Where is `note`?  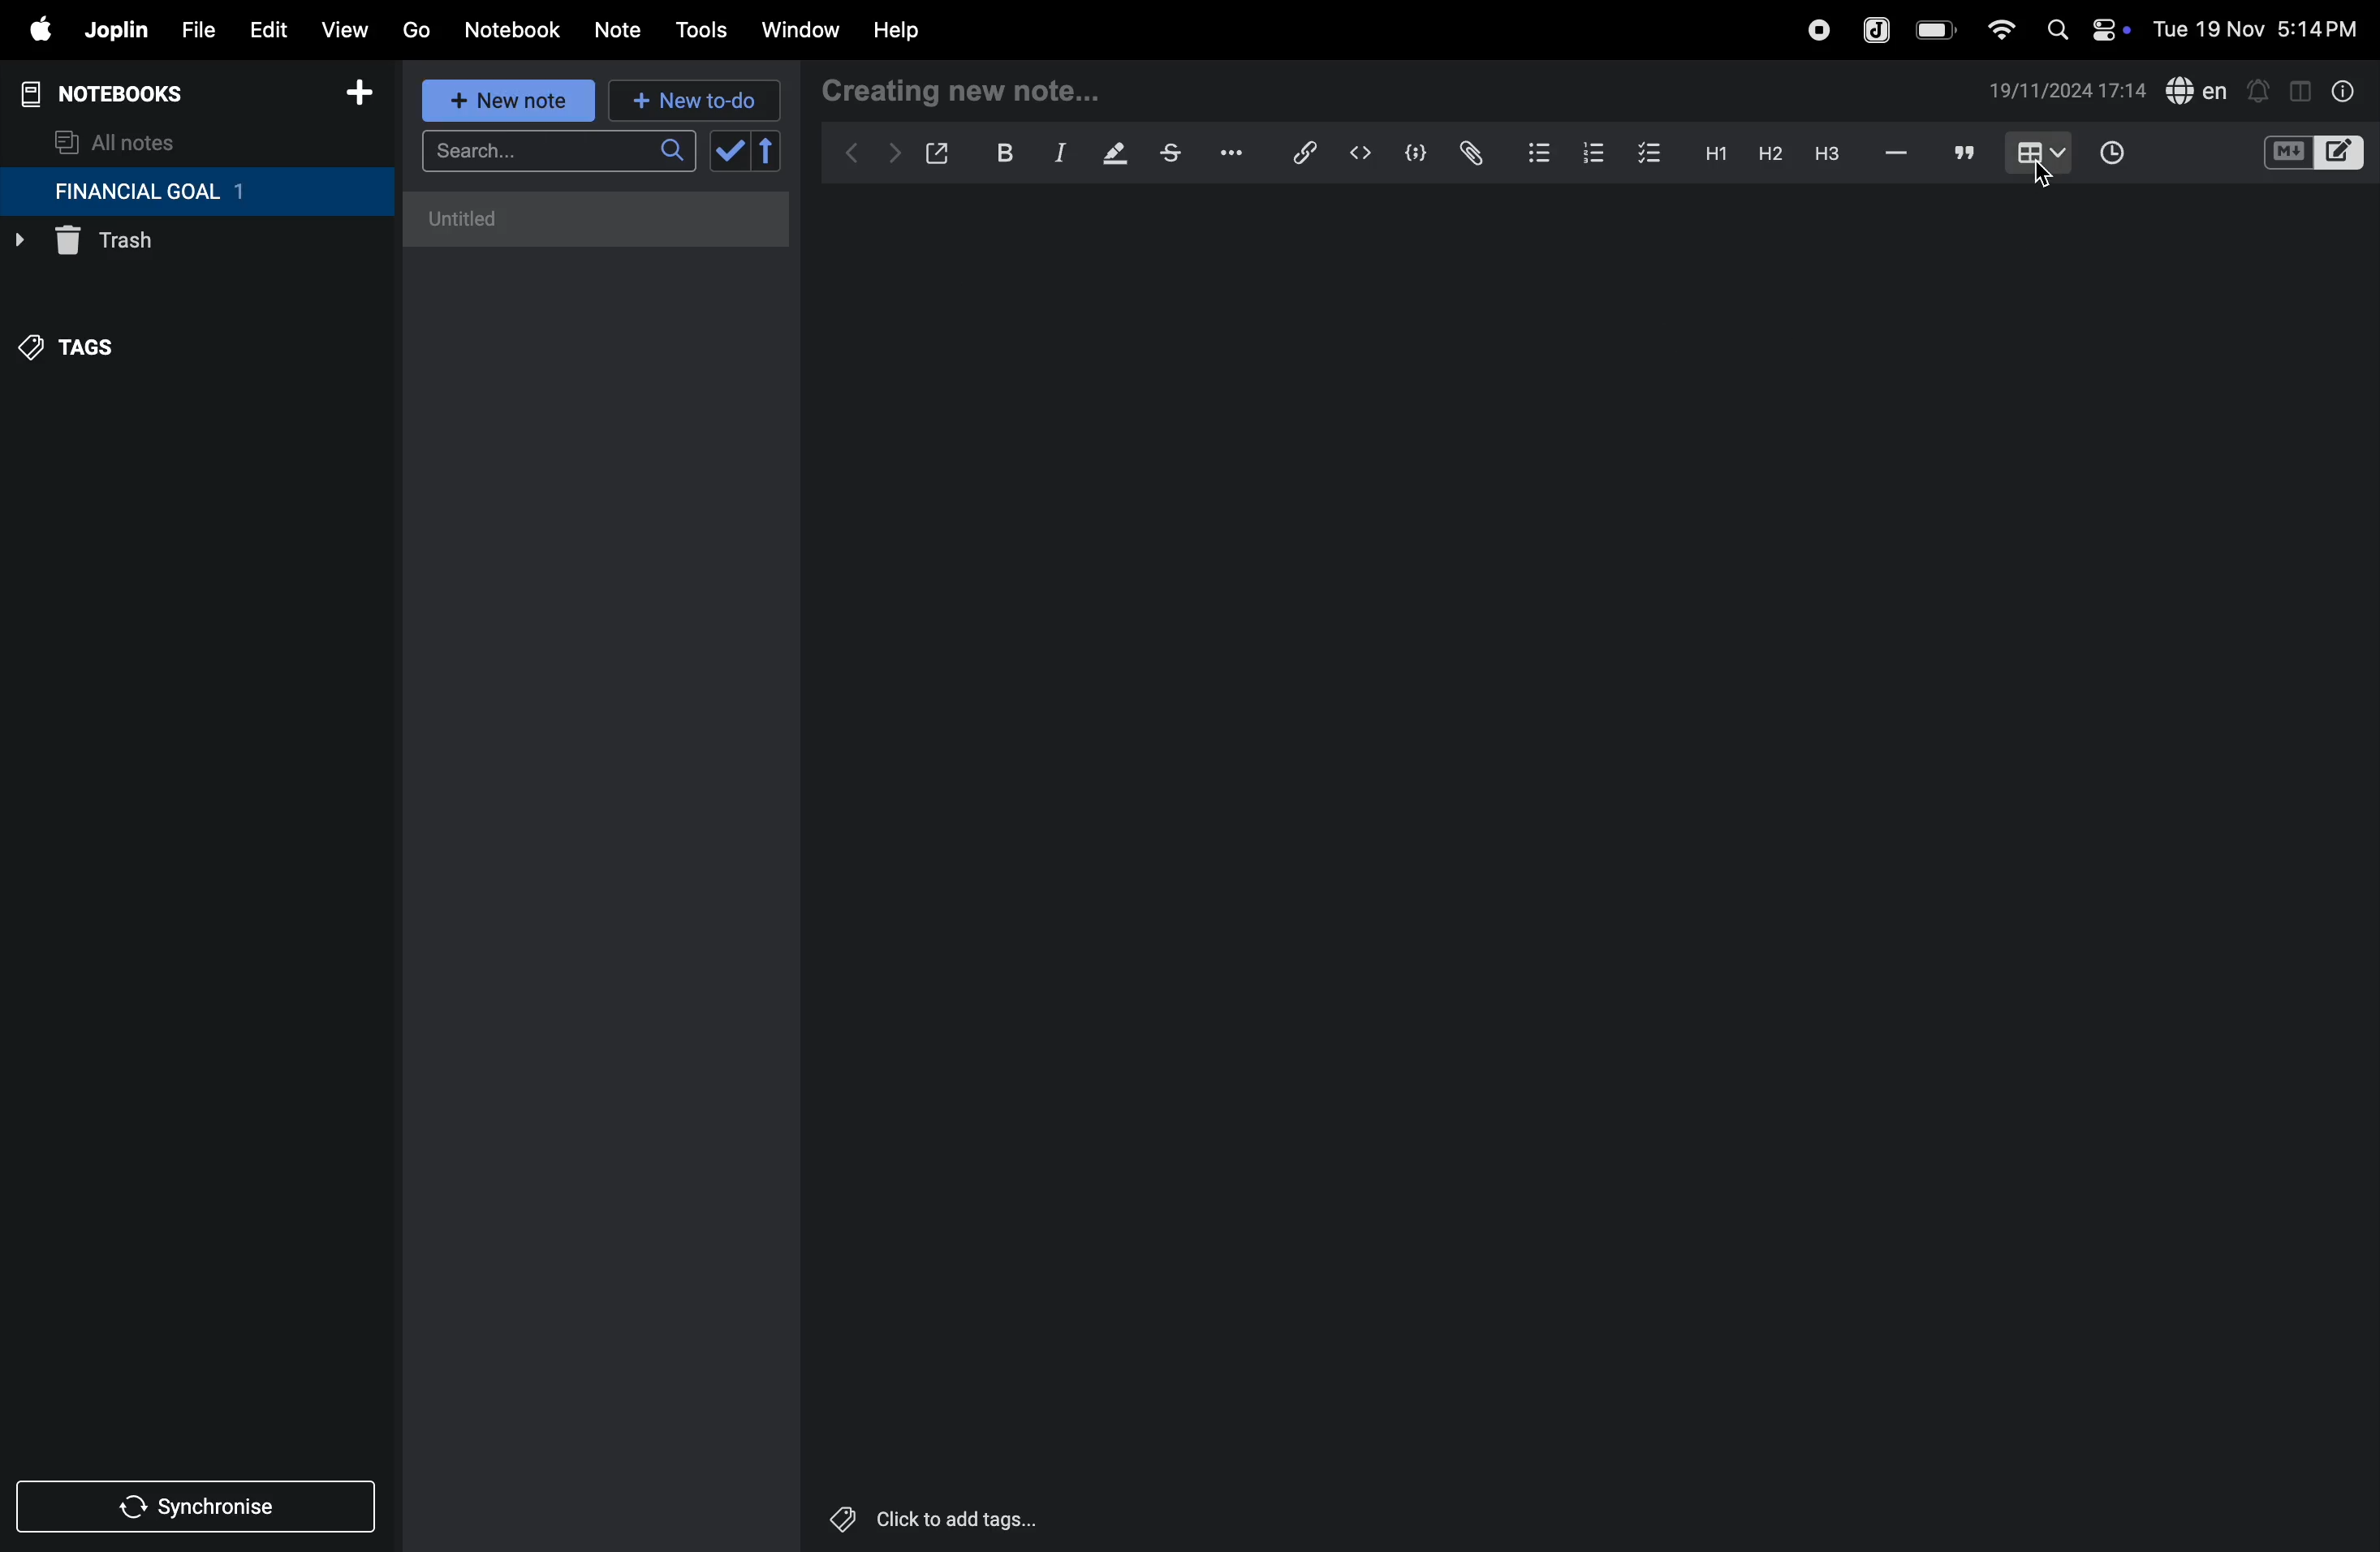 note is located at coordinates (621, 31).